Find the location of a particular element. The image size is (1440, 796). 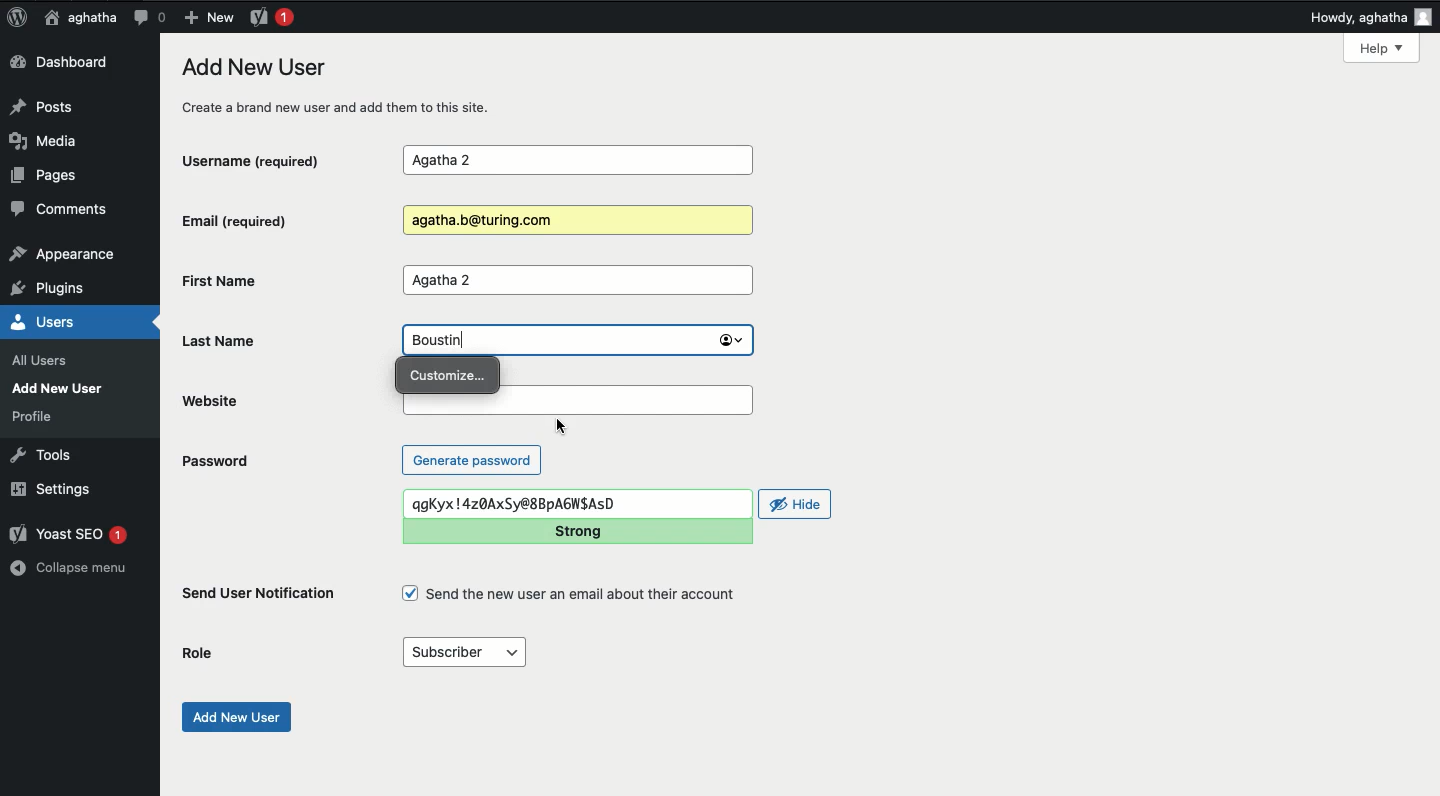

qgKyx!4z0AxSy@8BpA6NSAsD is located at coordinates (580, 505).